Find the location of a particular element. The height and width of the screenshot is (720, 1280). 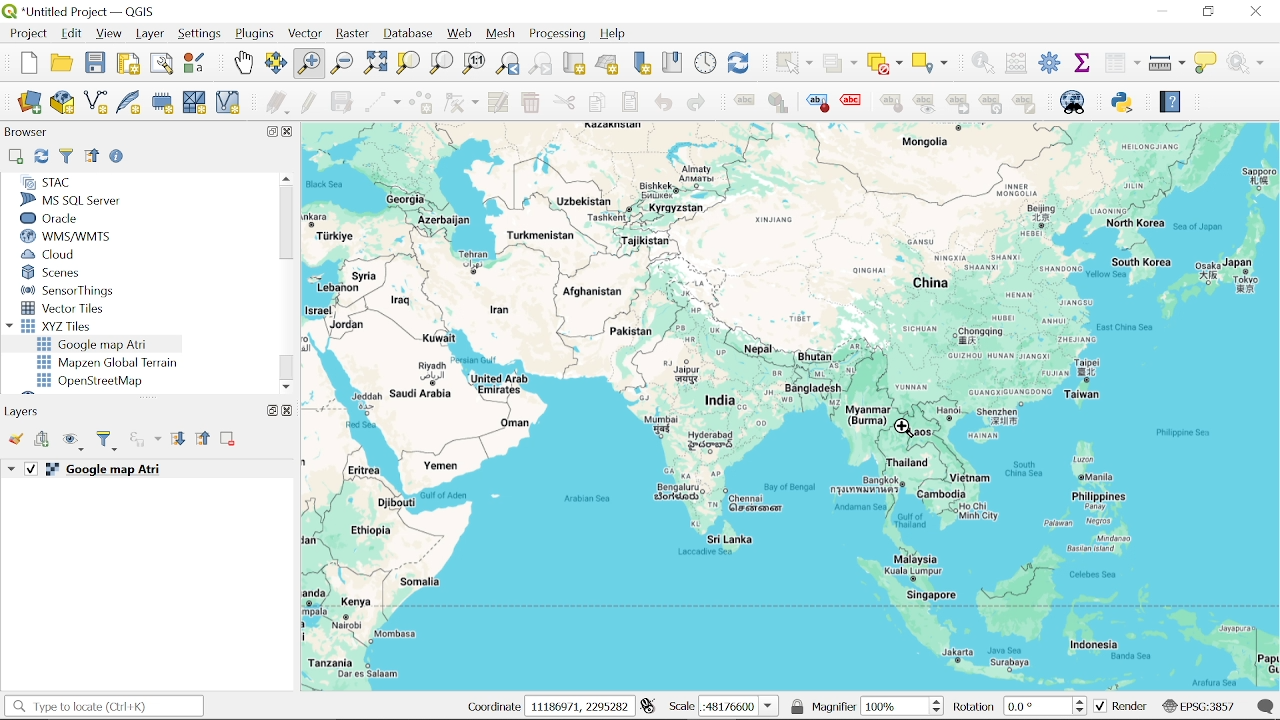

Map zoomed is located at coordinates (791, 407).